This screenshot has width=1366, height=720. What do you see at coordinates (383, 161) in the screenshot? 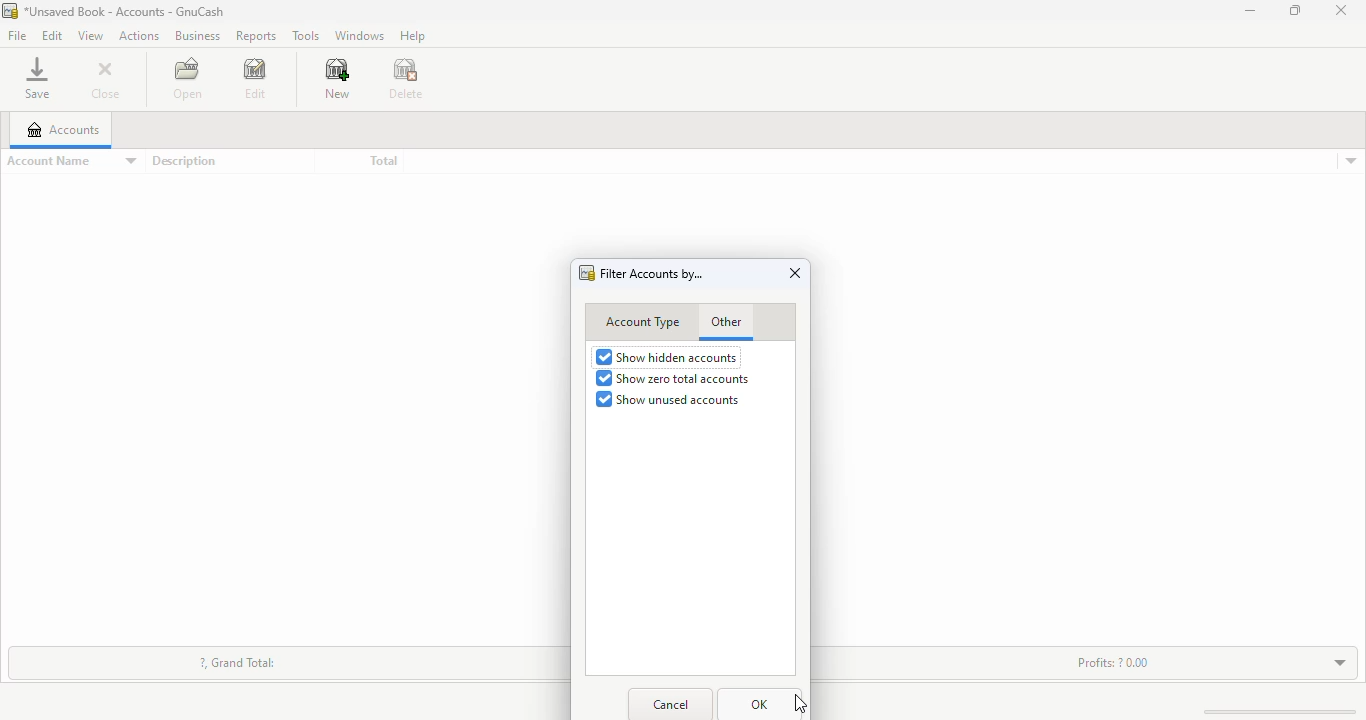
I see `total` at bounding box center [383, 161].